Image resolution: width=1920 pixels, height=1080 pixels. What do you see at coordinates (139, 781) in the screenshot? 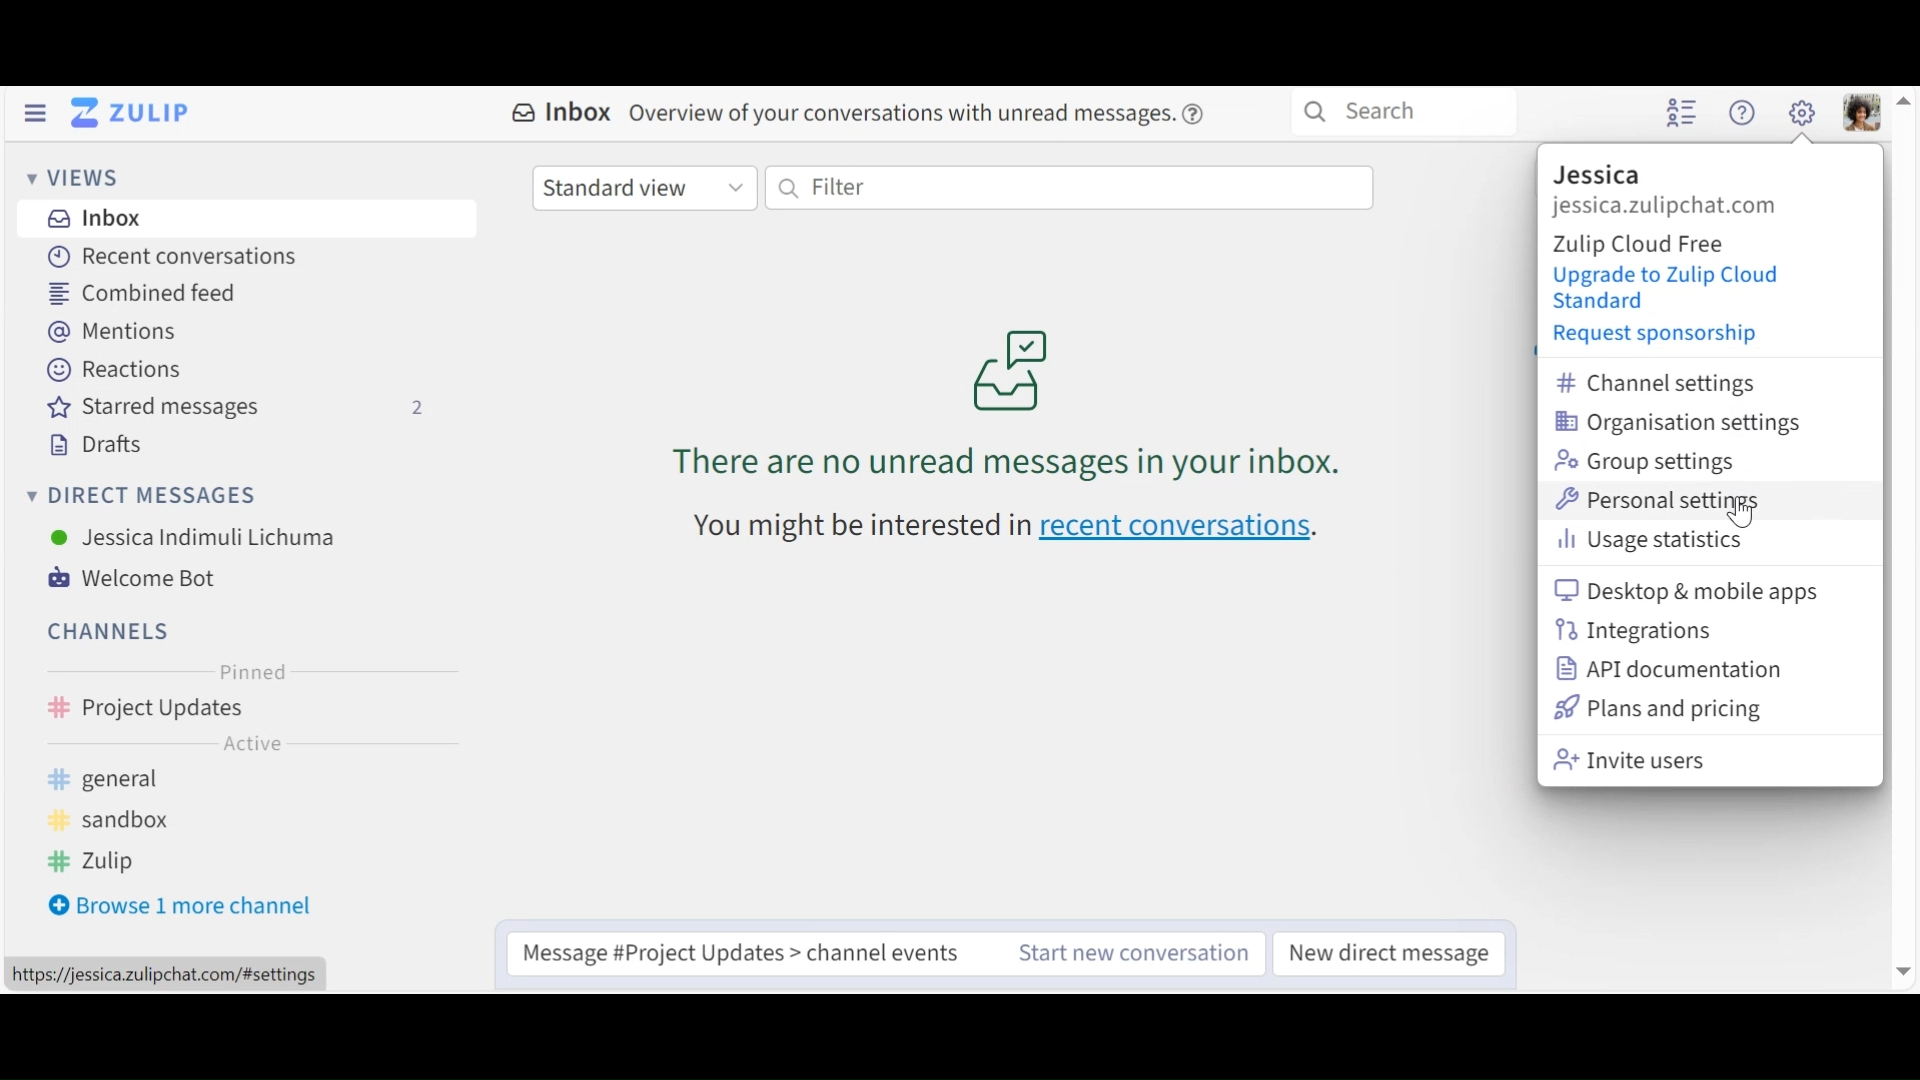
I see `general` at bounding box center [139, 781].